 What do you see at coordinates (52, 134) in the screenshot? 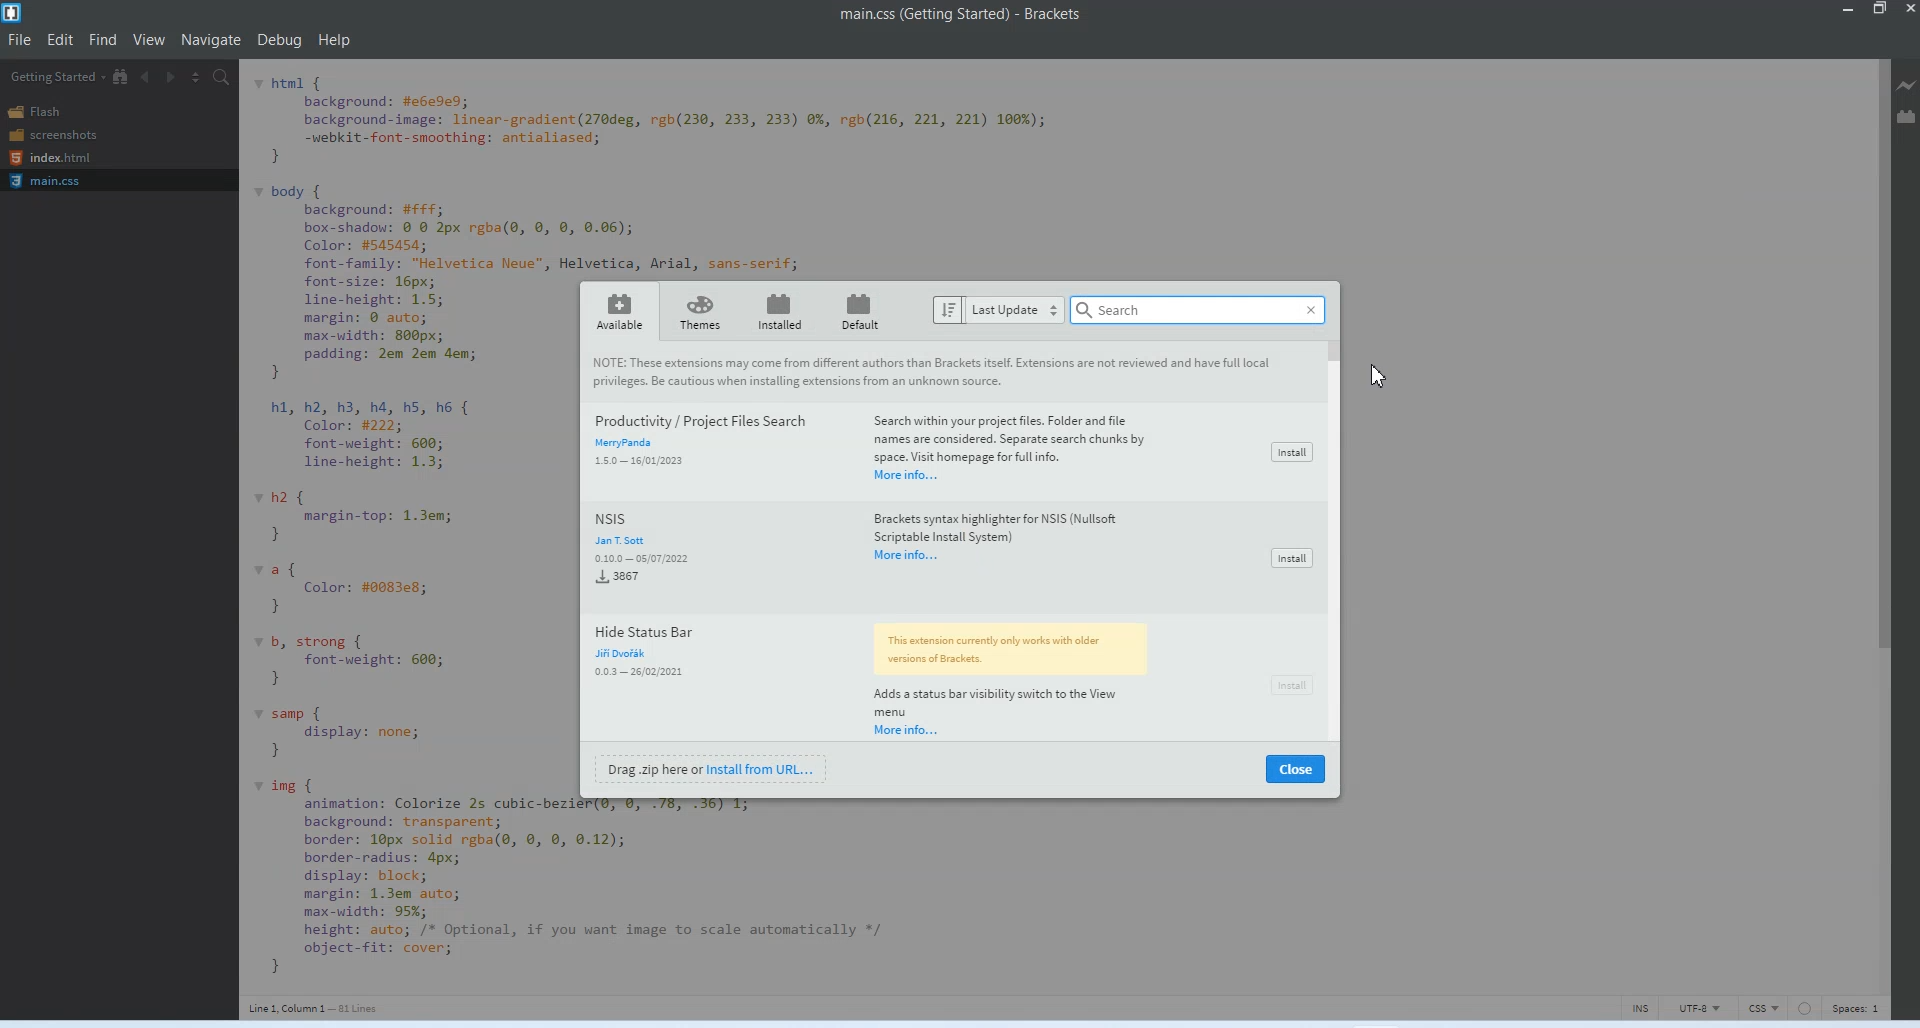
I see `Screenshots` at bounding box center [52, 134].